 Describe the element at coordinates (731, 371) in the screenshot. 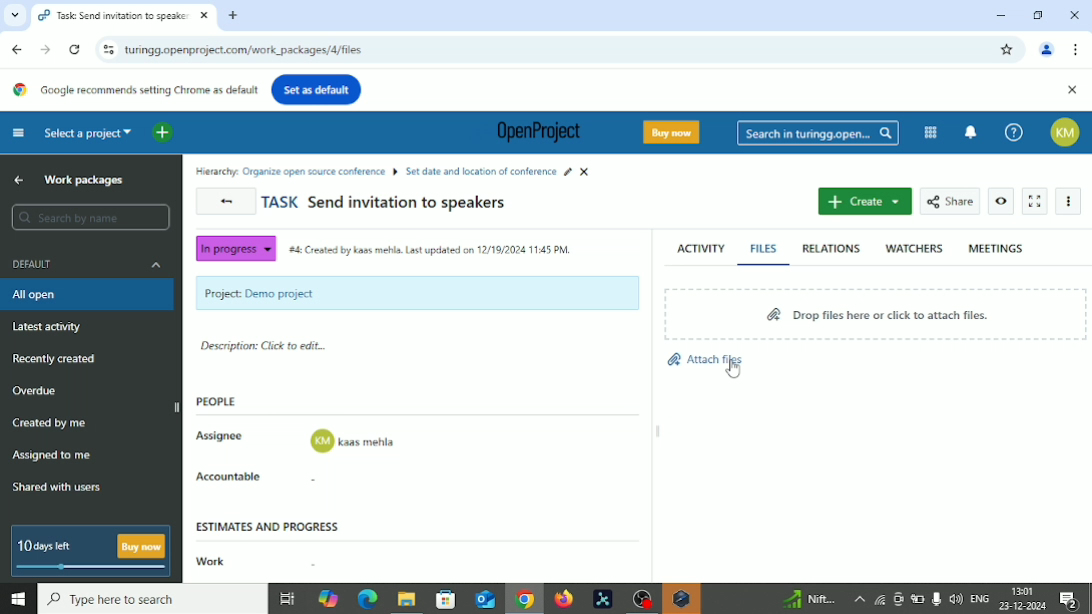

I see `cursor` at that location.